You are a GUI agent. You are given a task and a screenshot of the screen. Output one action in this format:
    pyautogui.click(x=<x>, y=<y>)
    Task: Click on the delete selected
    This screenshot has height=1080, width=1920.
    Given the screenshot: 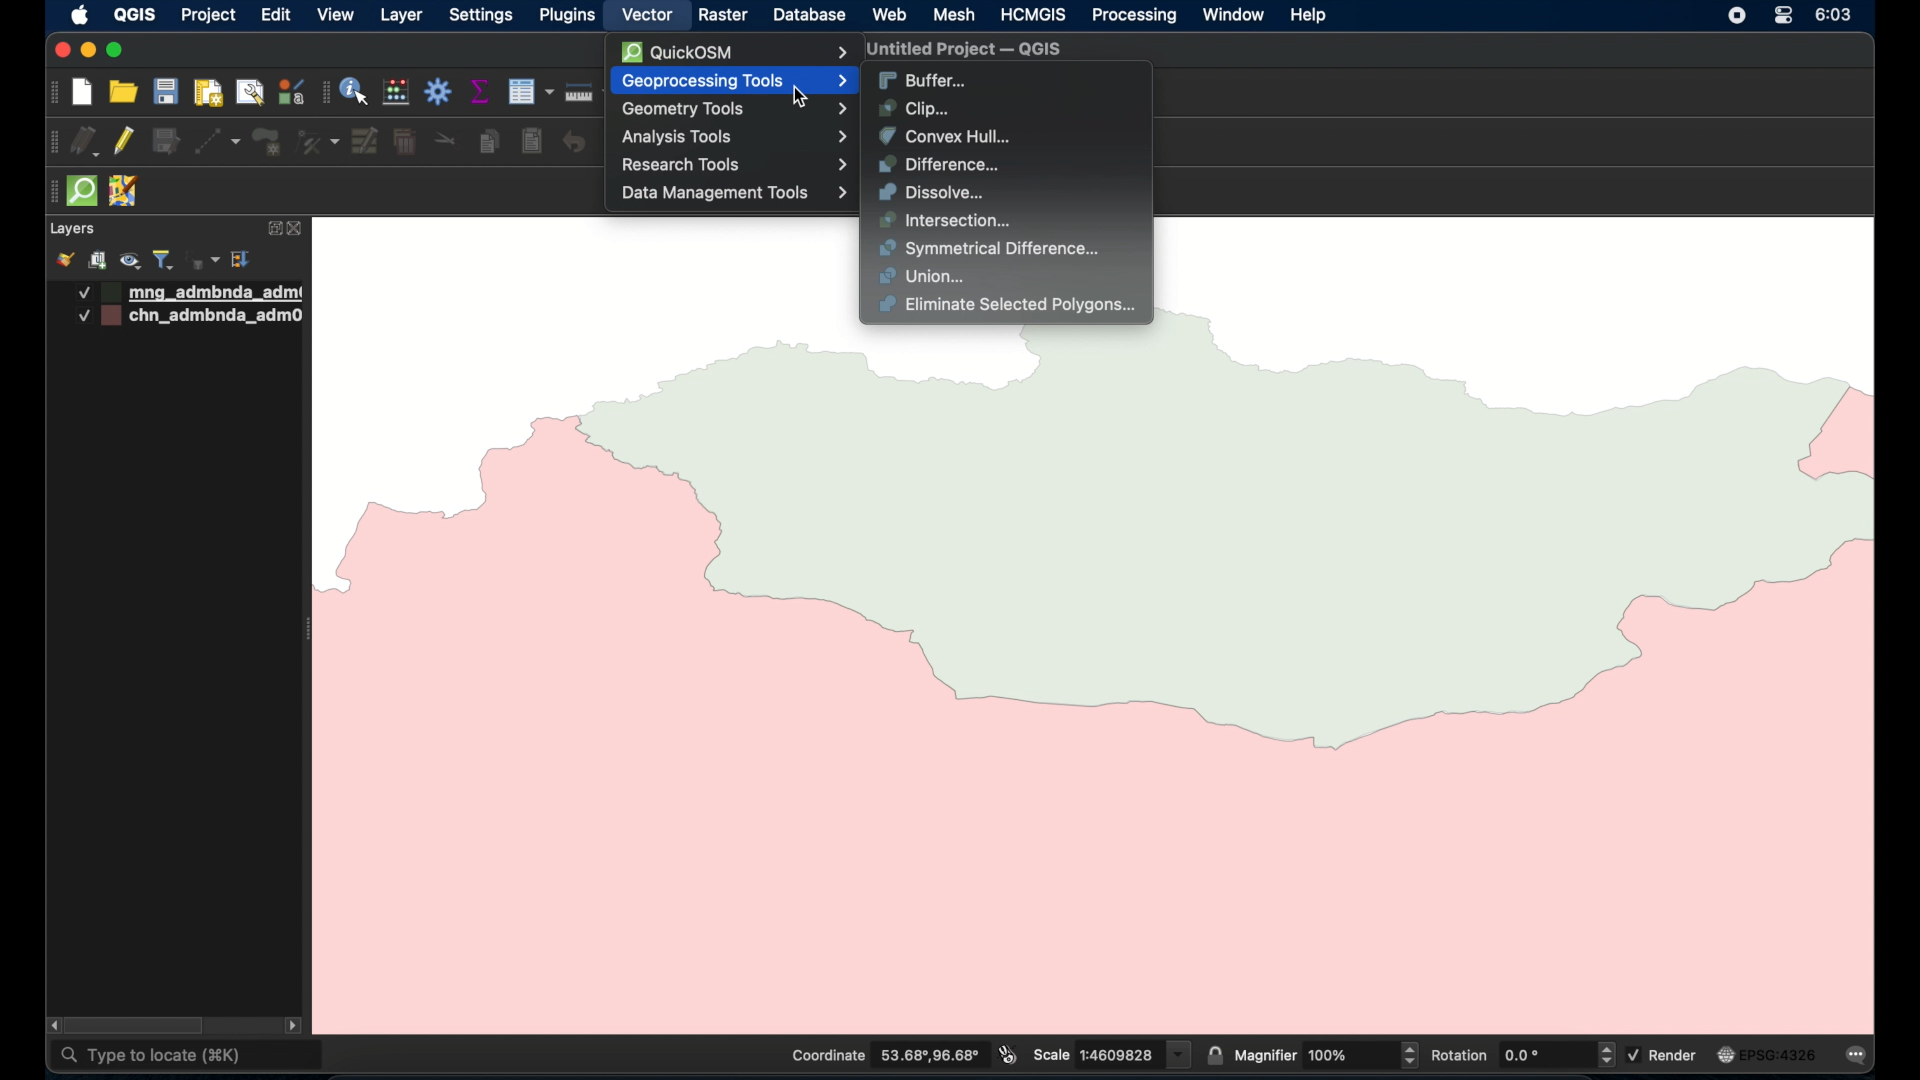 What is the action you would take?
    pyautogui.click(x=405, y=143)
    